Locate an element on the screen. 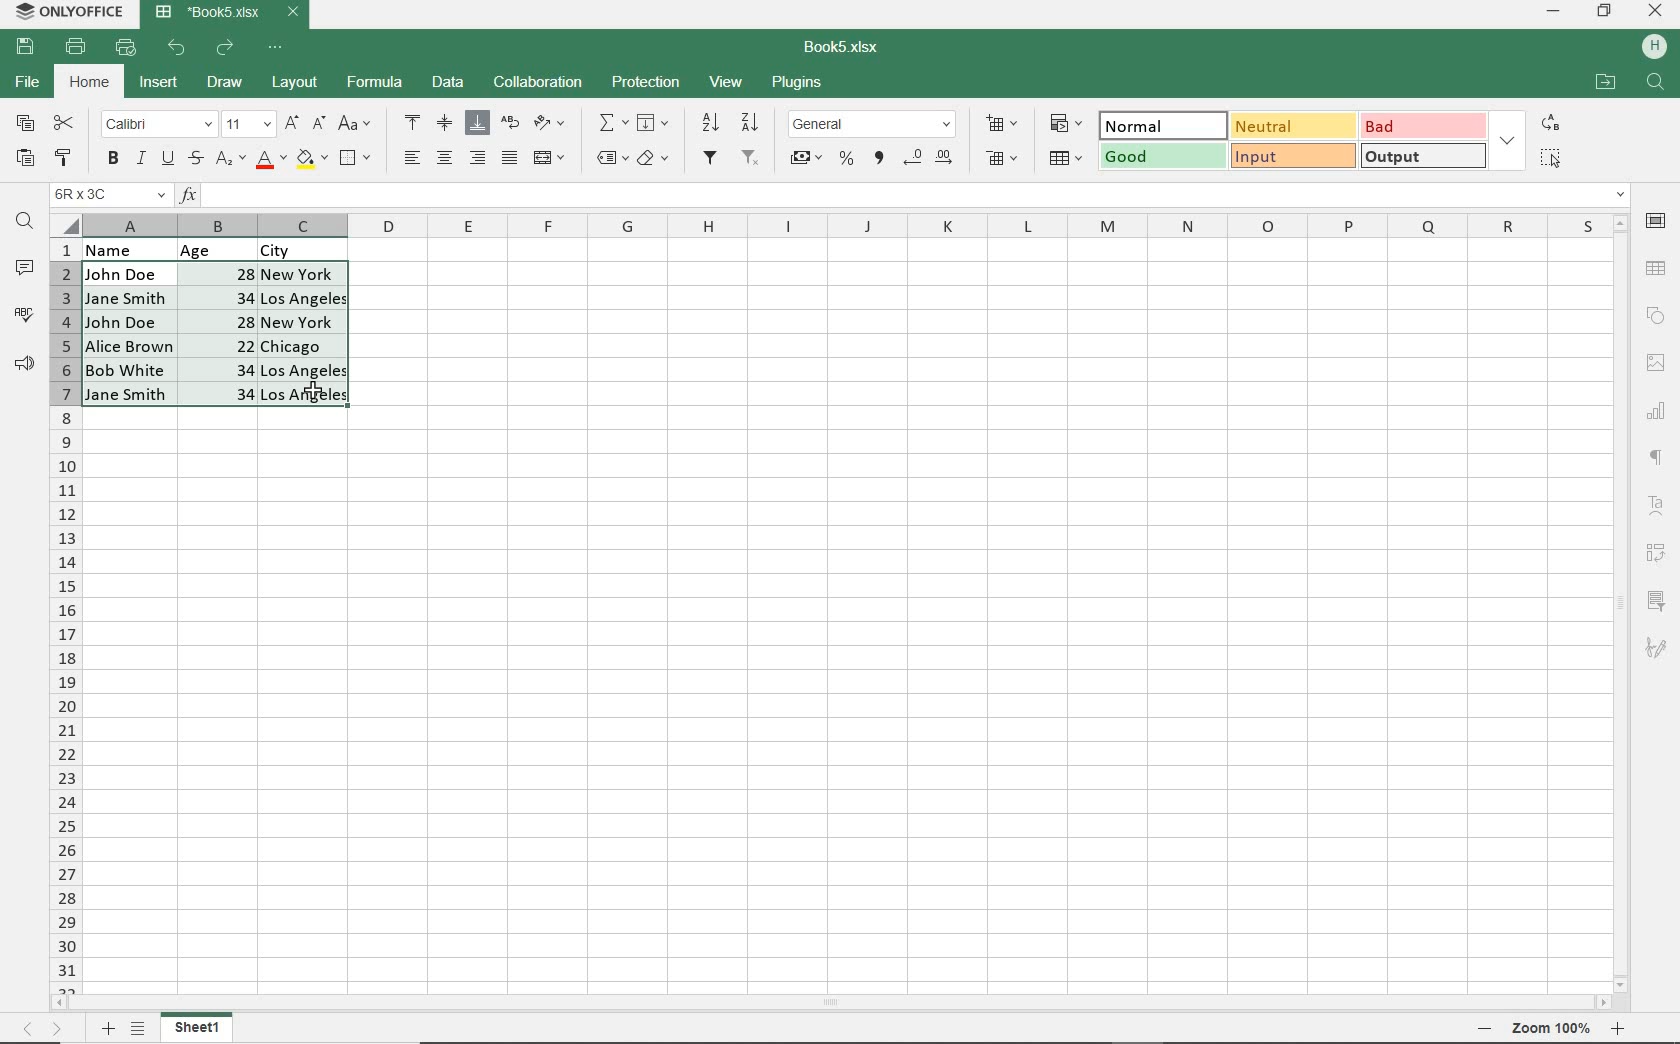 The width and height of the screenshot is (1680, 1044). FILE is located at coordinates (25, 83).